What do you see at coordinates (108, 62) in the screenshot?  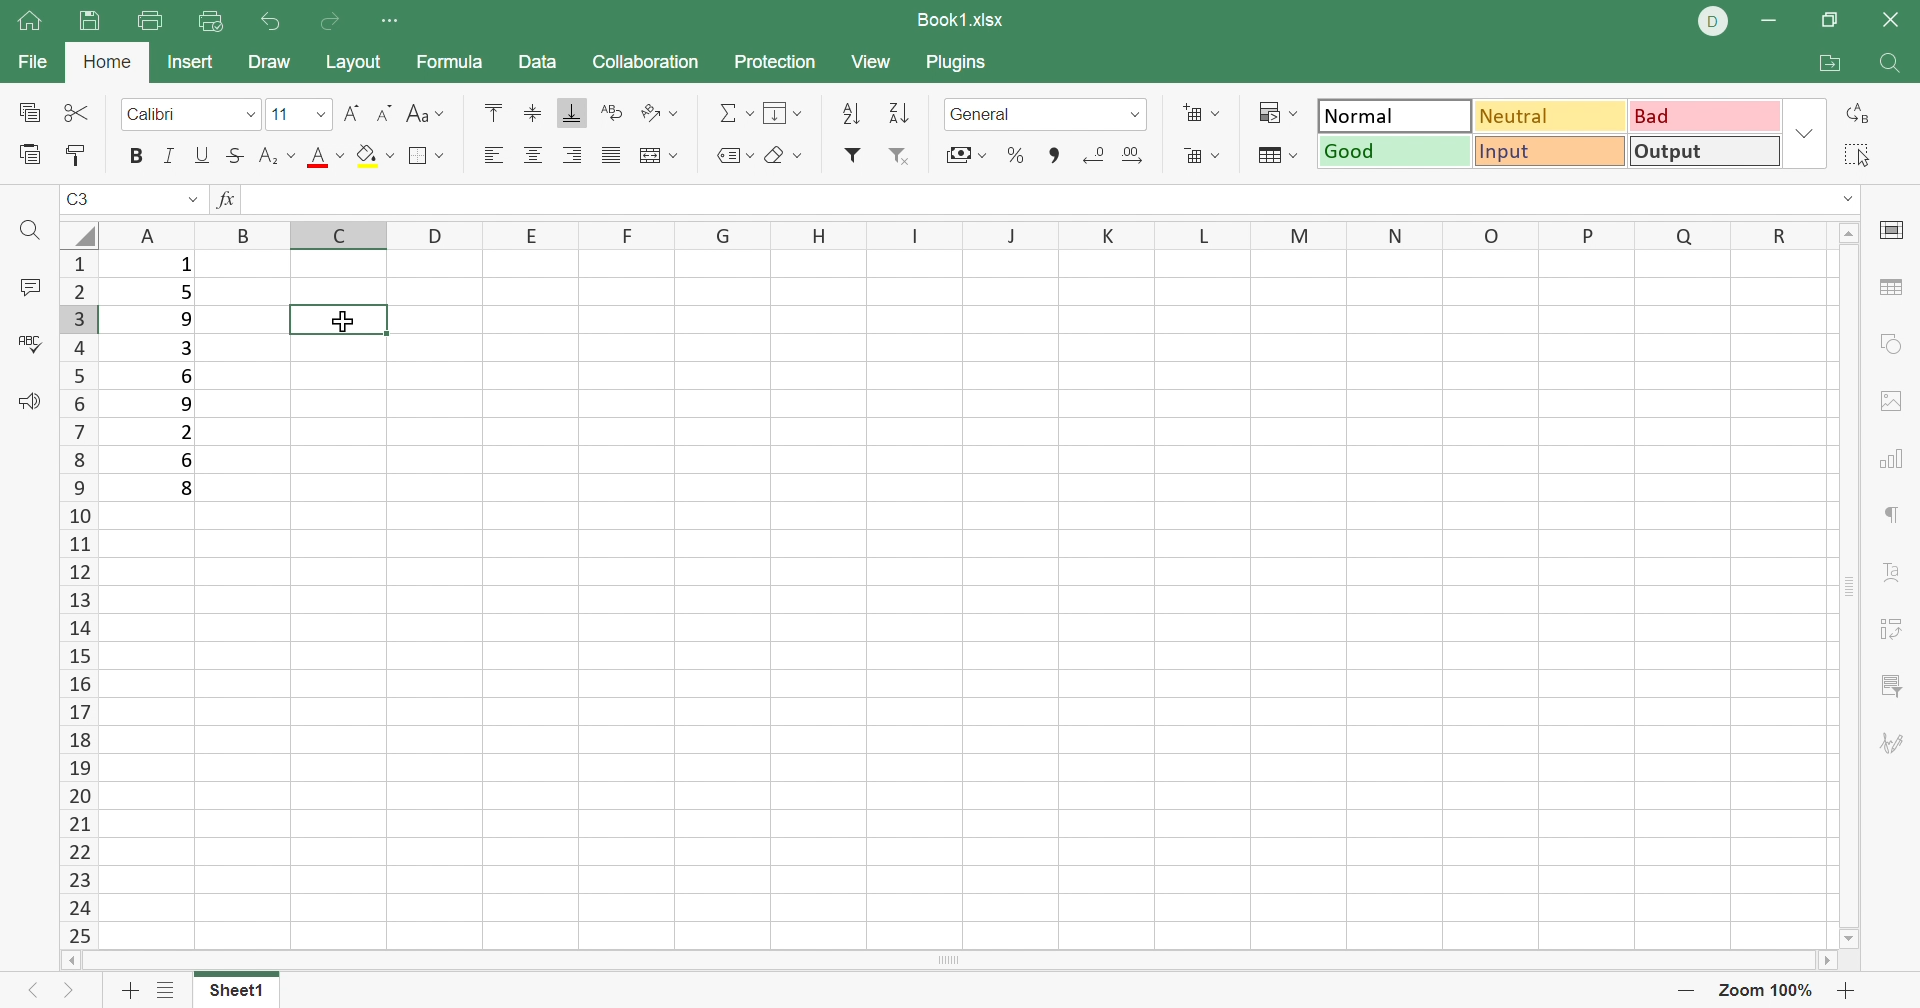 I see `Home` at bounding box center [108, 62].